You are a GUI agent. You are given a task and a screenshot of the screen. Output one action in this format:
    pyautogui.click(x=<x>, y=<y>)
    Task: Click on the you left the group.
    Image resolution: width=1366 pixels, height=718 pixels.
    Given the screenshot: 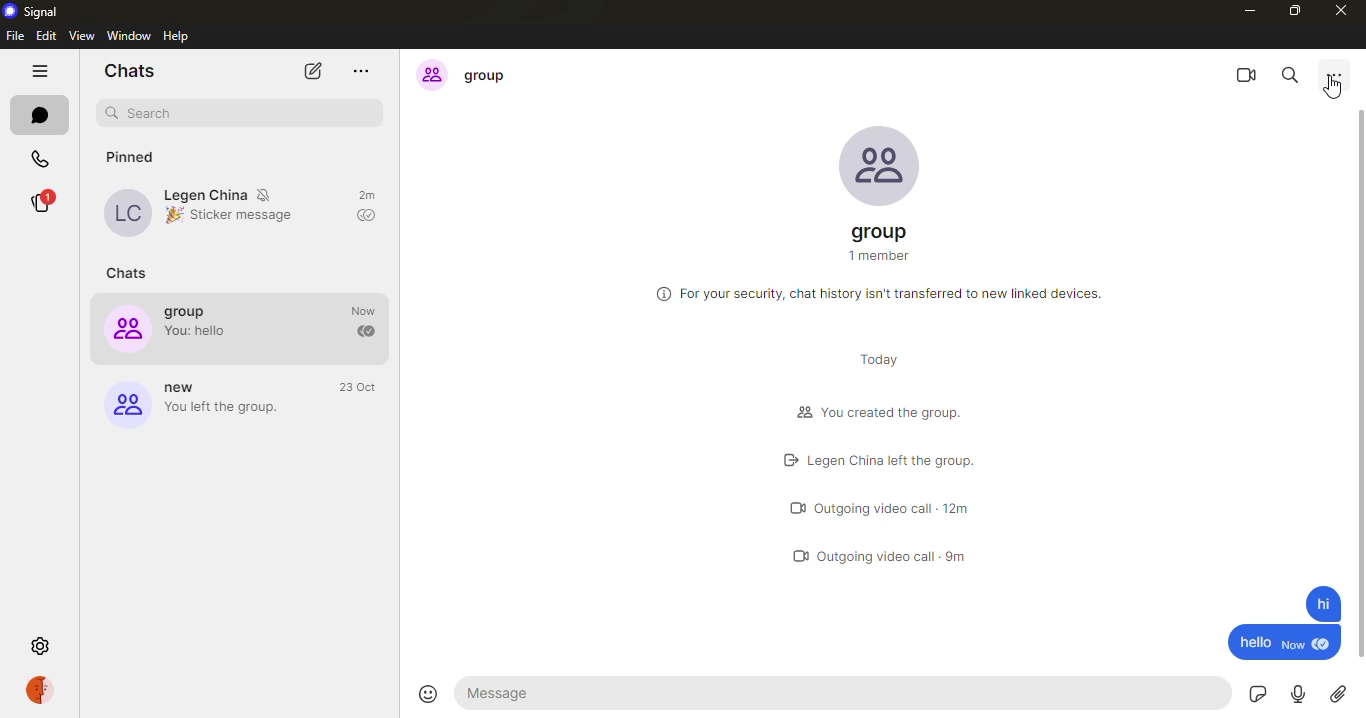 What is the action you would take?
    pyautogui.click(x=226, y=409)
    